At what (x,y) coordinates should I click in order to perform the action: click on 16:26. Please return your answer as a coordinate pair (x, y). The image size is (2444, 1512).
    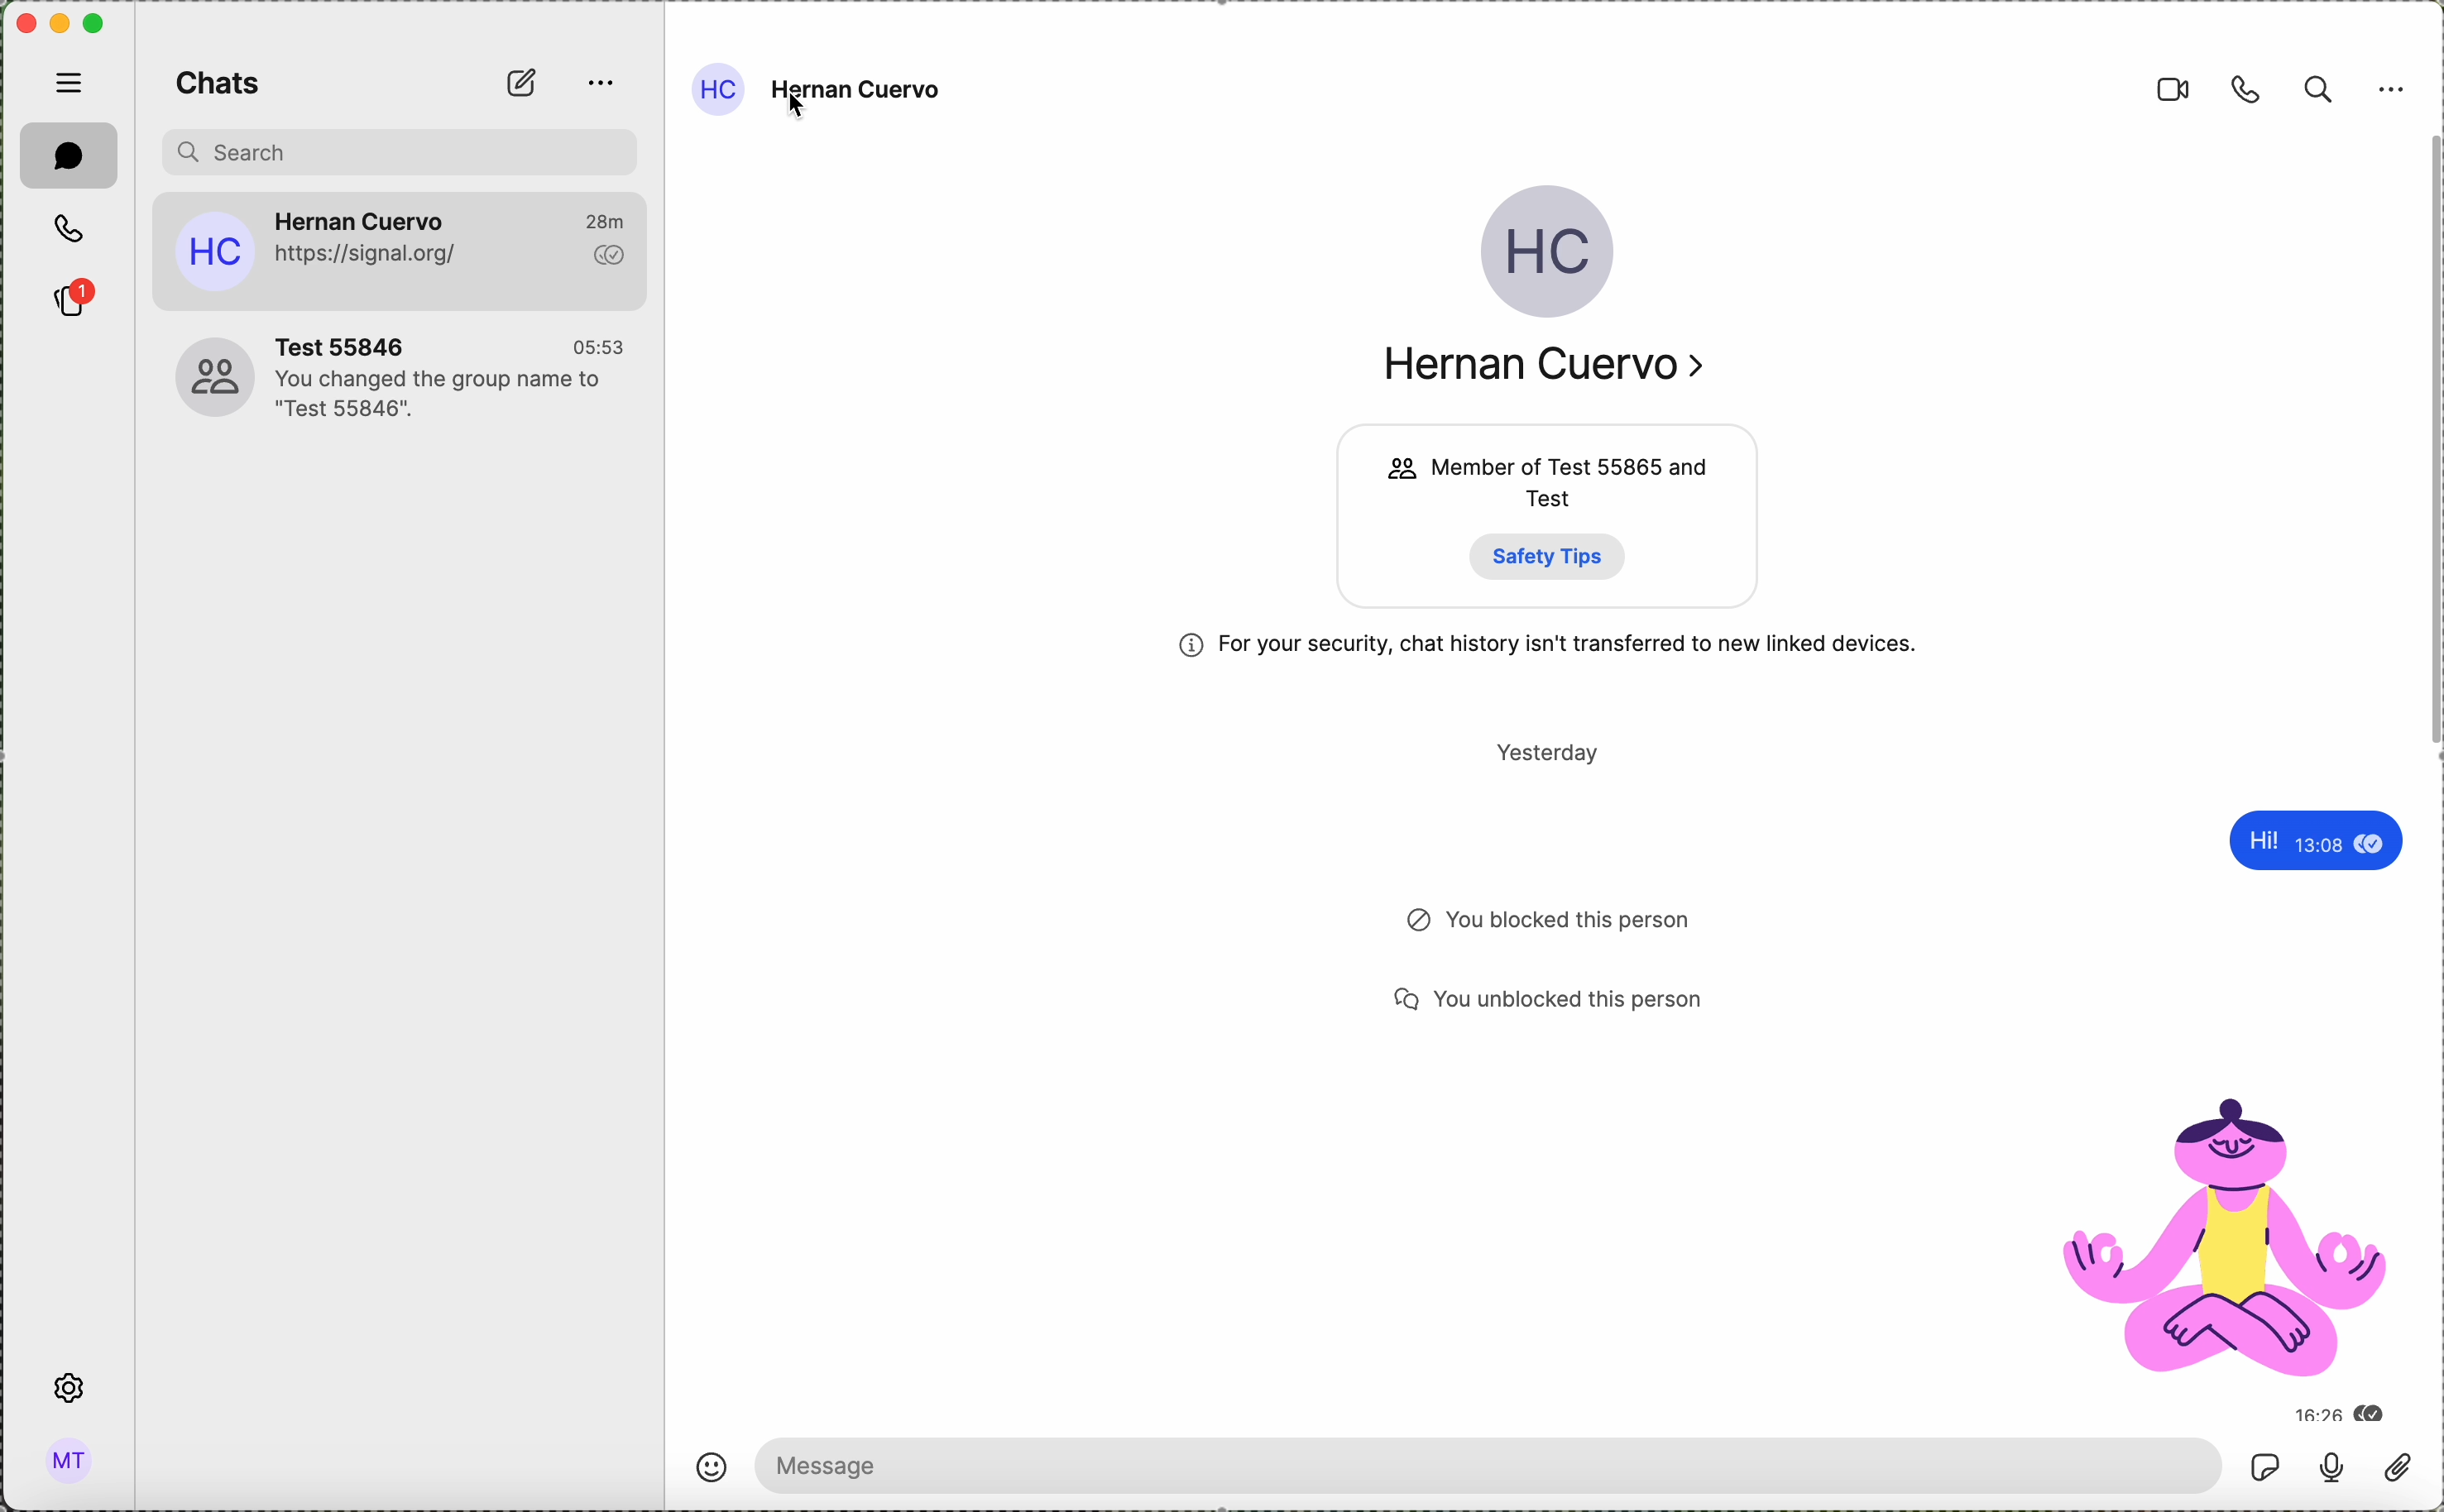
    Looking at the image, I should click on (2310, 1413).